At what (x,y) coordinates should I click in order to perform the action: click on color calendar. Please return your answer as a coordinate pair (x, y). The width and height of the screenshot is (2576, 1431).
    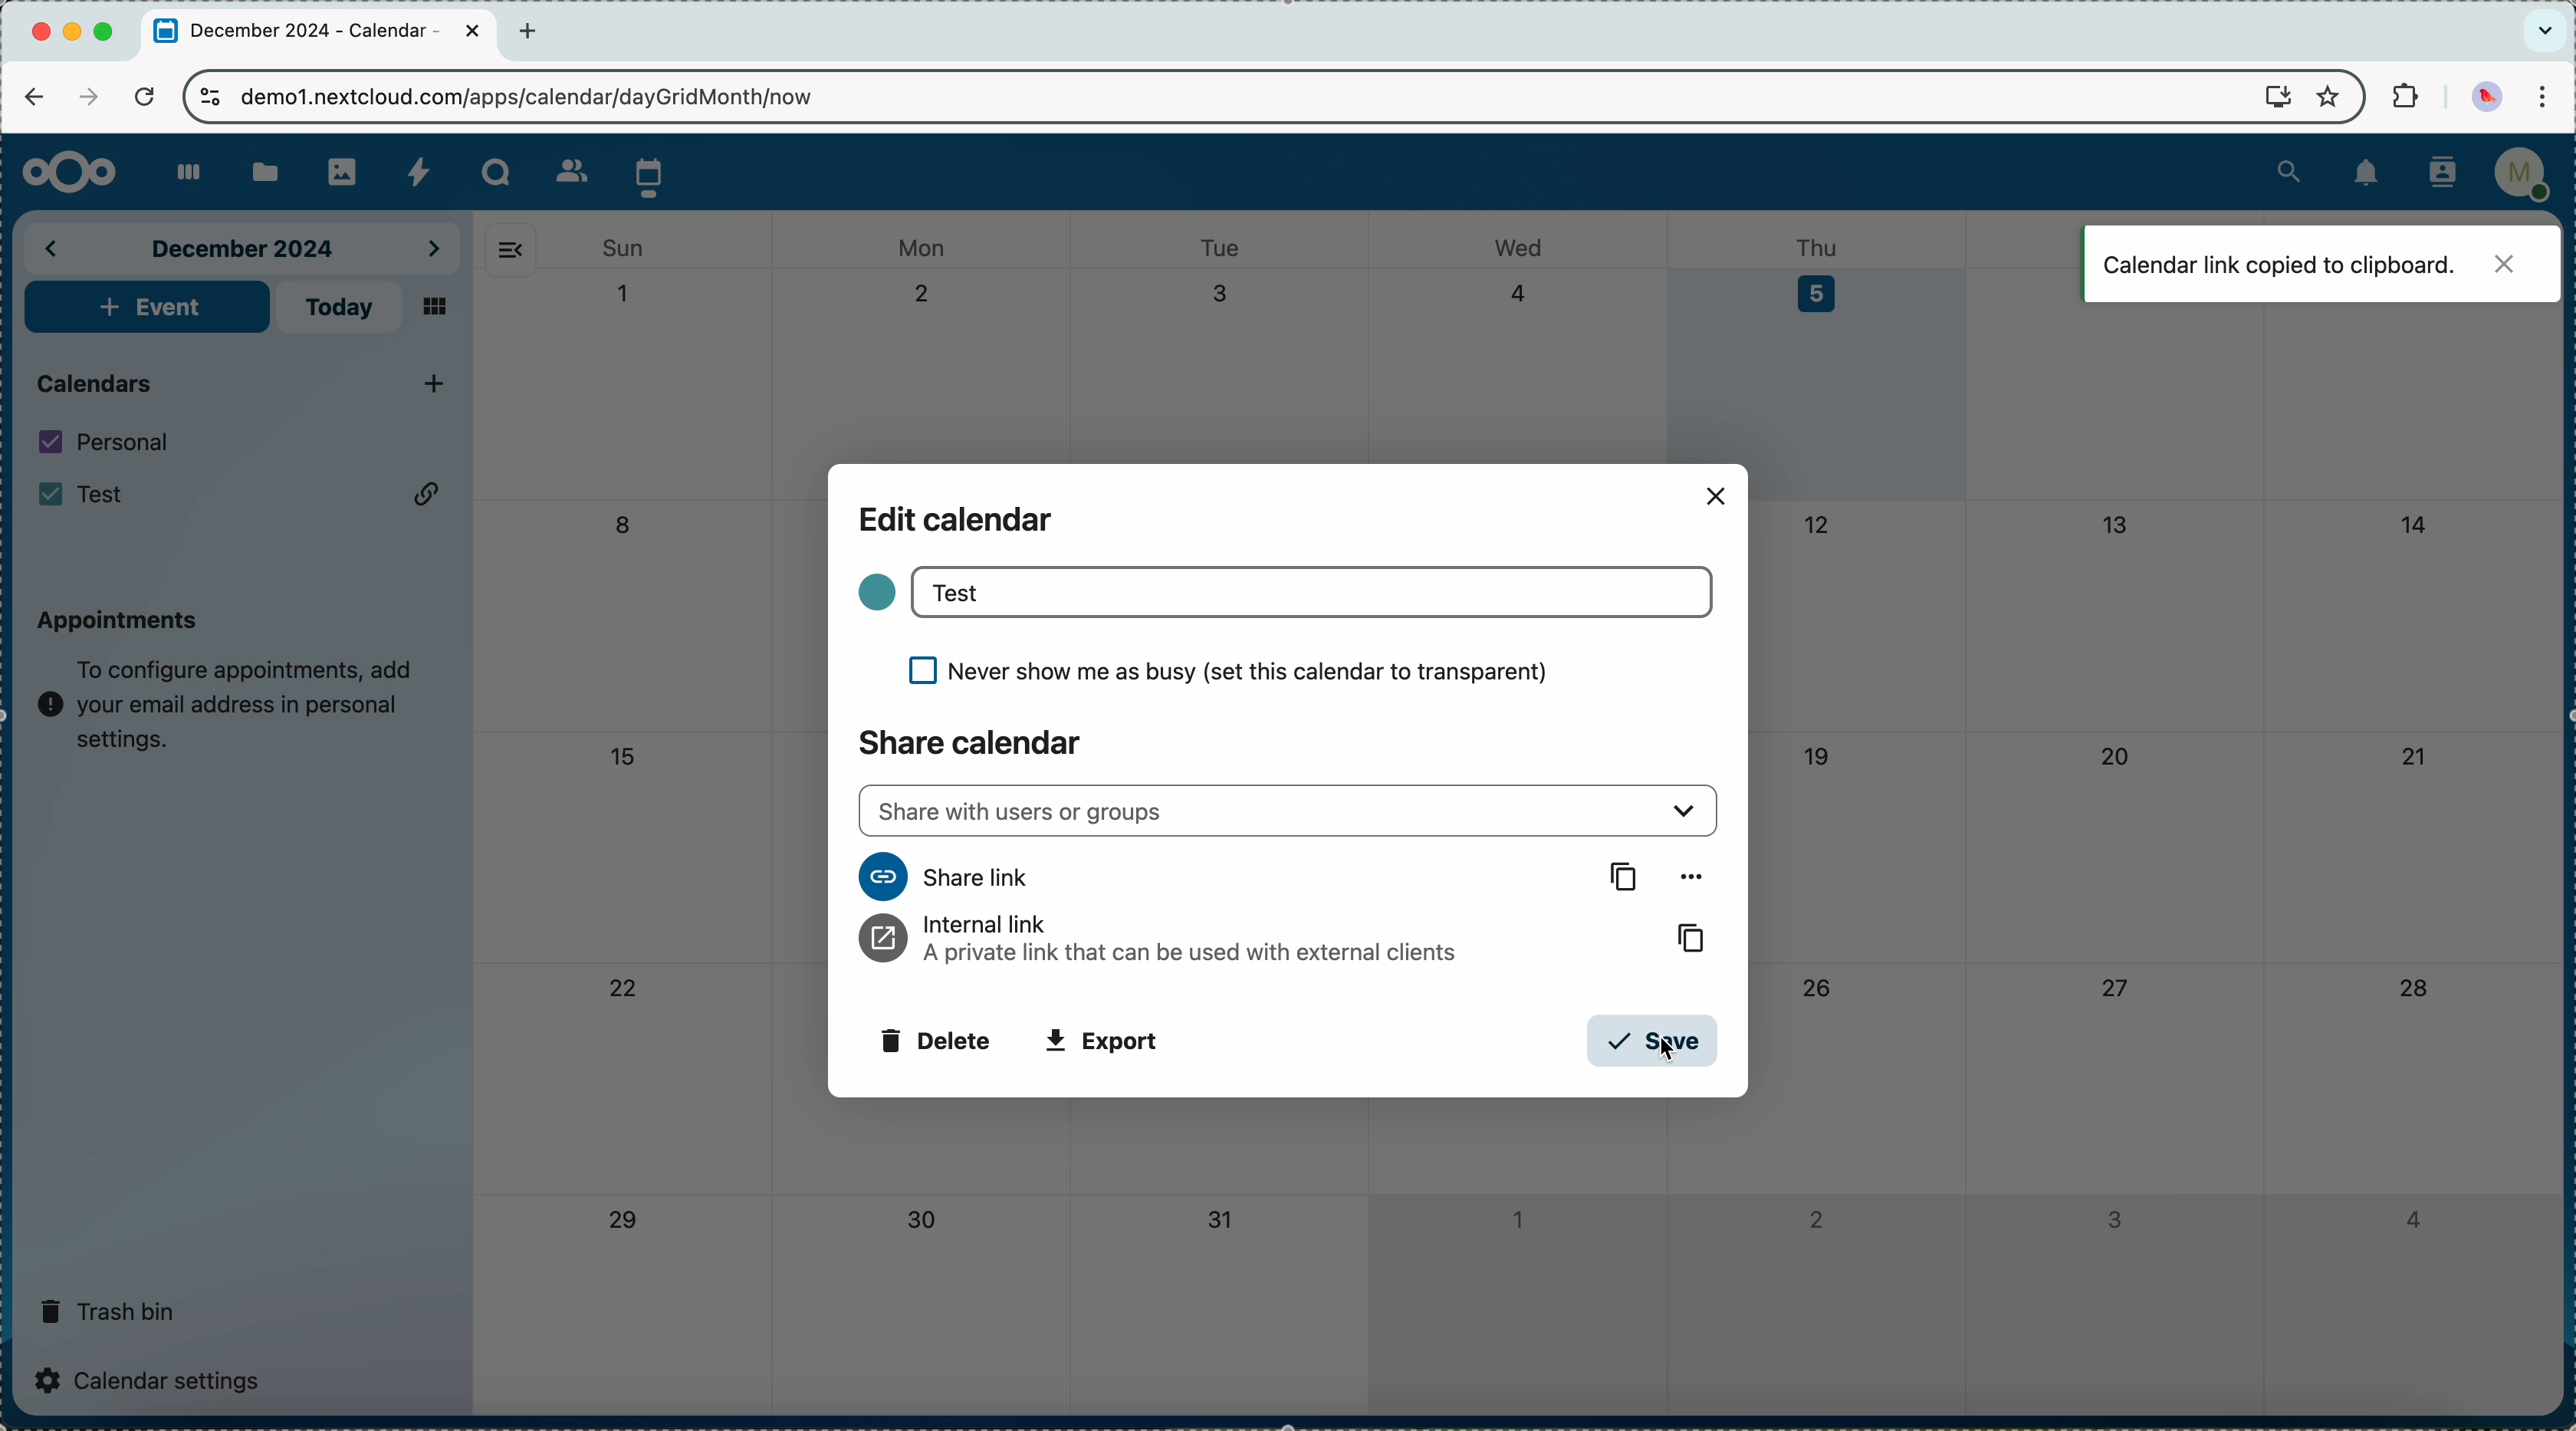
    Looking at the image, I should click on (872, 593).